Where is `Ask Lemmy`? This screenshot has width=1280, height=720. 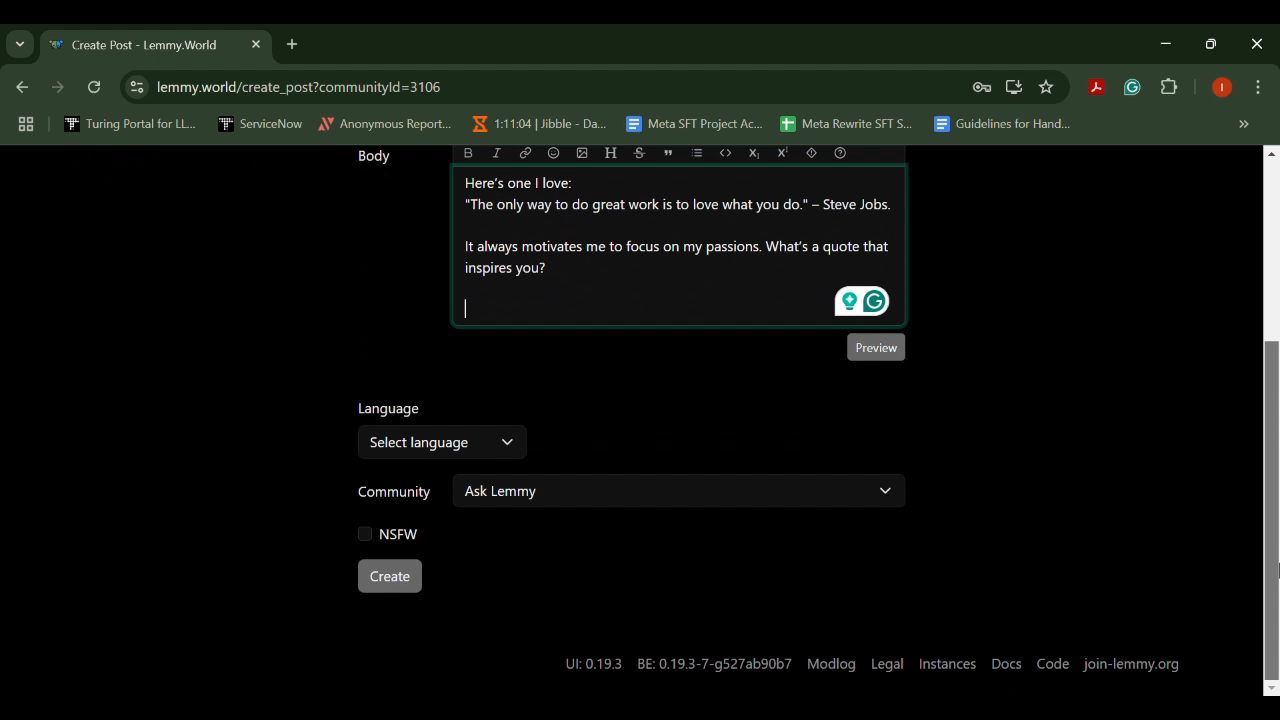
Ask Lemmy is located at coordinates (680, 490).